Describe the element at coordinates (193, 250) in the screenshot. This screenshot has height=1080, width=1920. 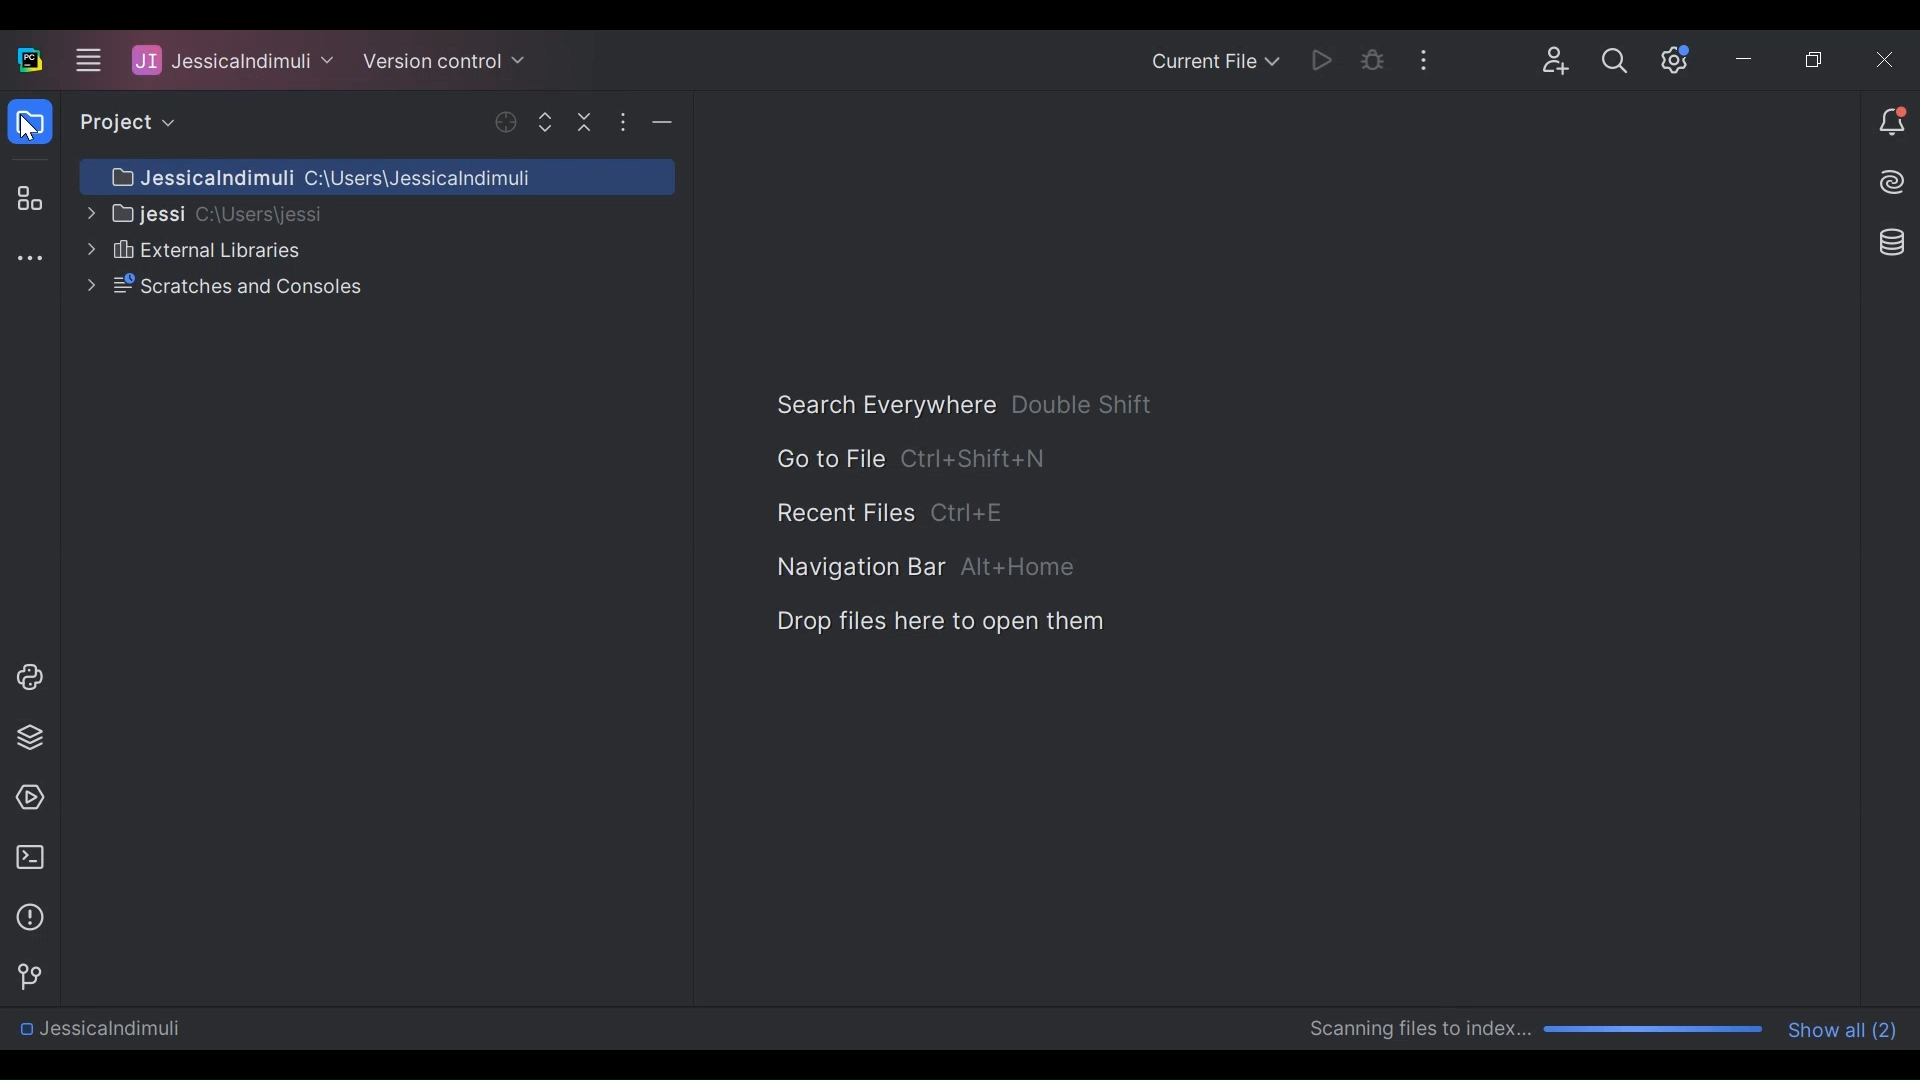
I see `External libraries` at that location.